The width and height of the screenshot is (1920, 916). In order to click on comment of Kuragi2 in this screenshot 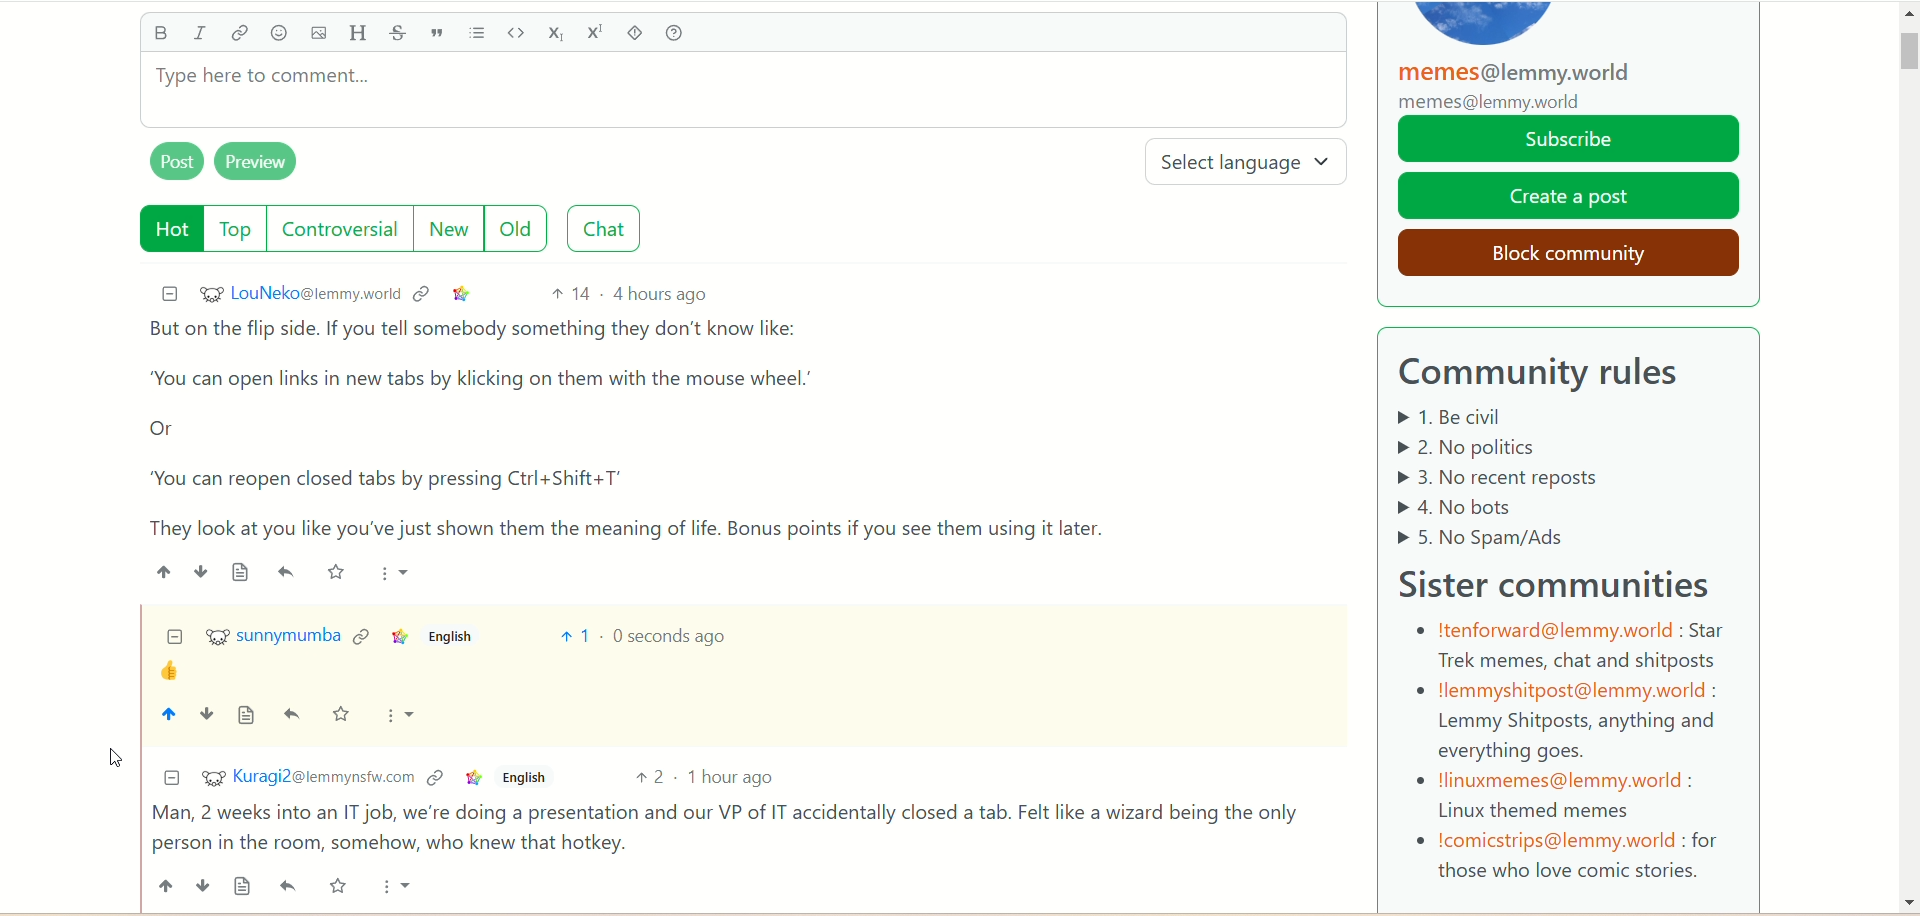, I will do `click(727, 832)`.